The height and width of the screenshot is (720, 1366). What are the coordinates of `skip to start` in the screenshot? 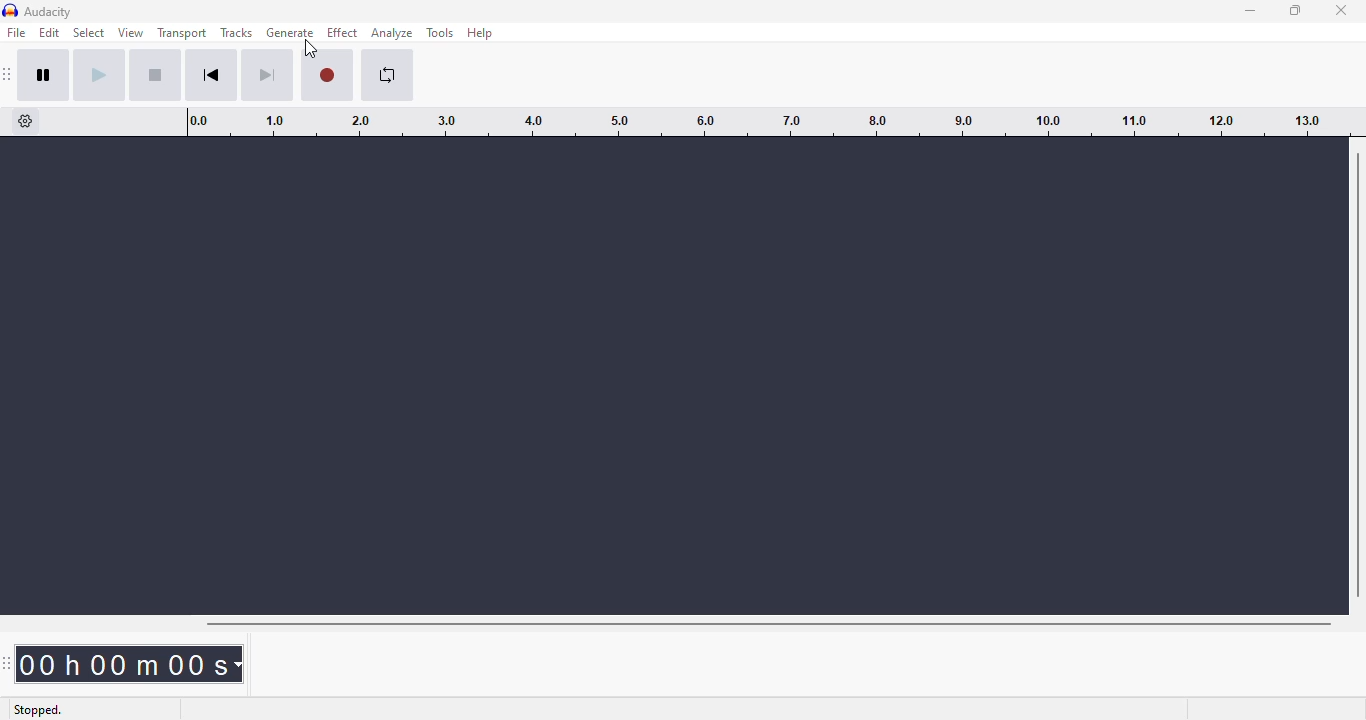 It's located at (212, 75).